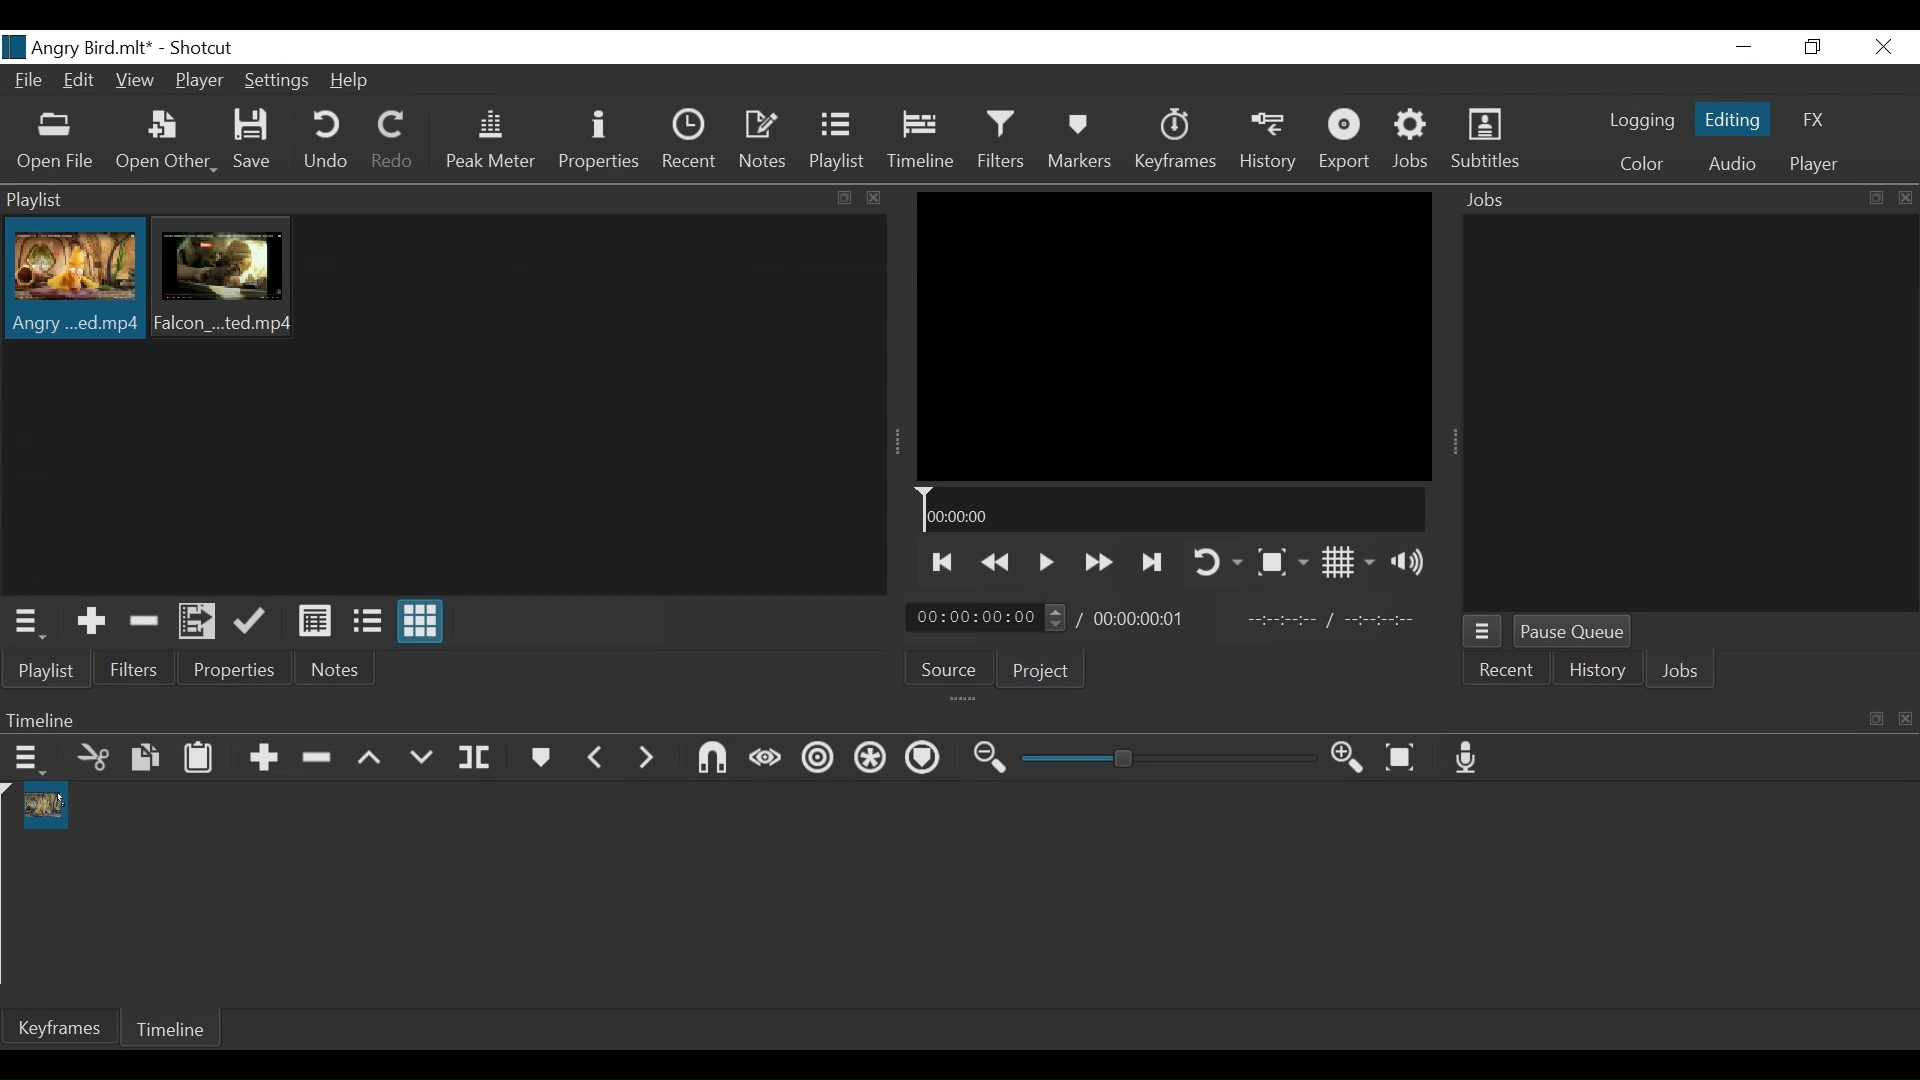  Describe the element at coordinates (1174, 336) in the screenshot. I see `Media Viewer` at that location.